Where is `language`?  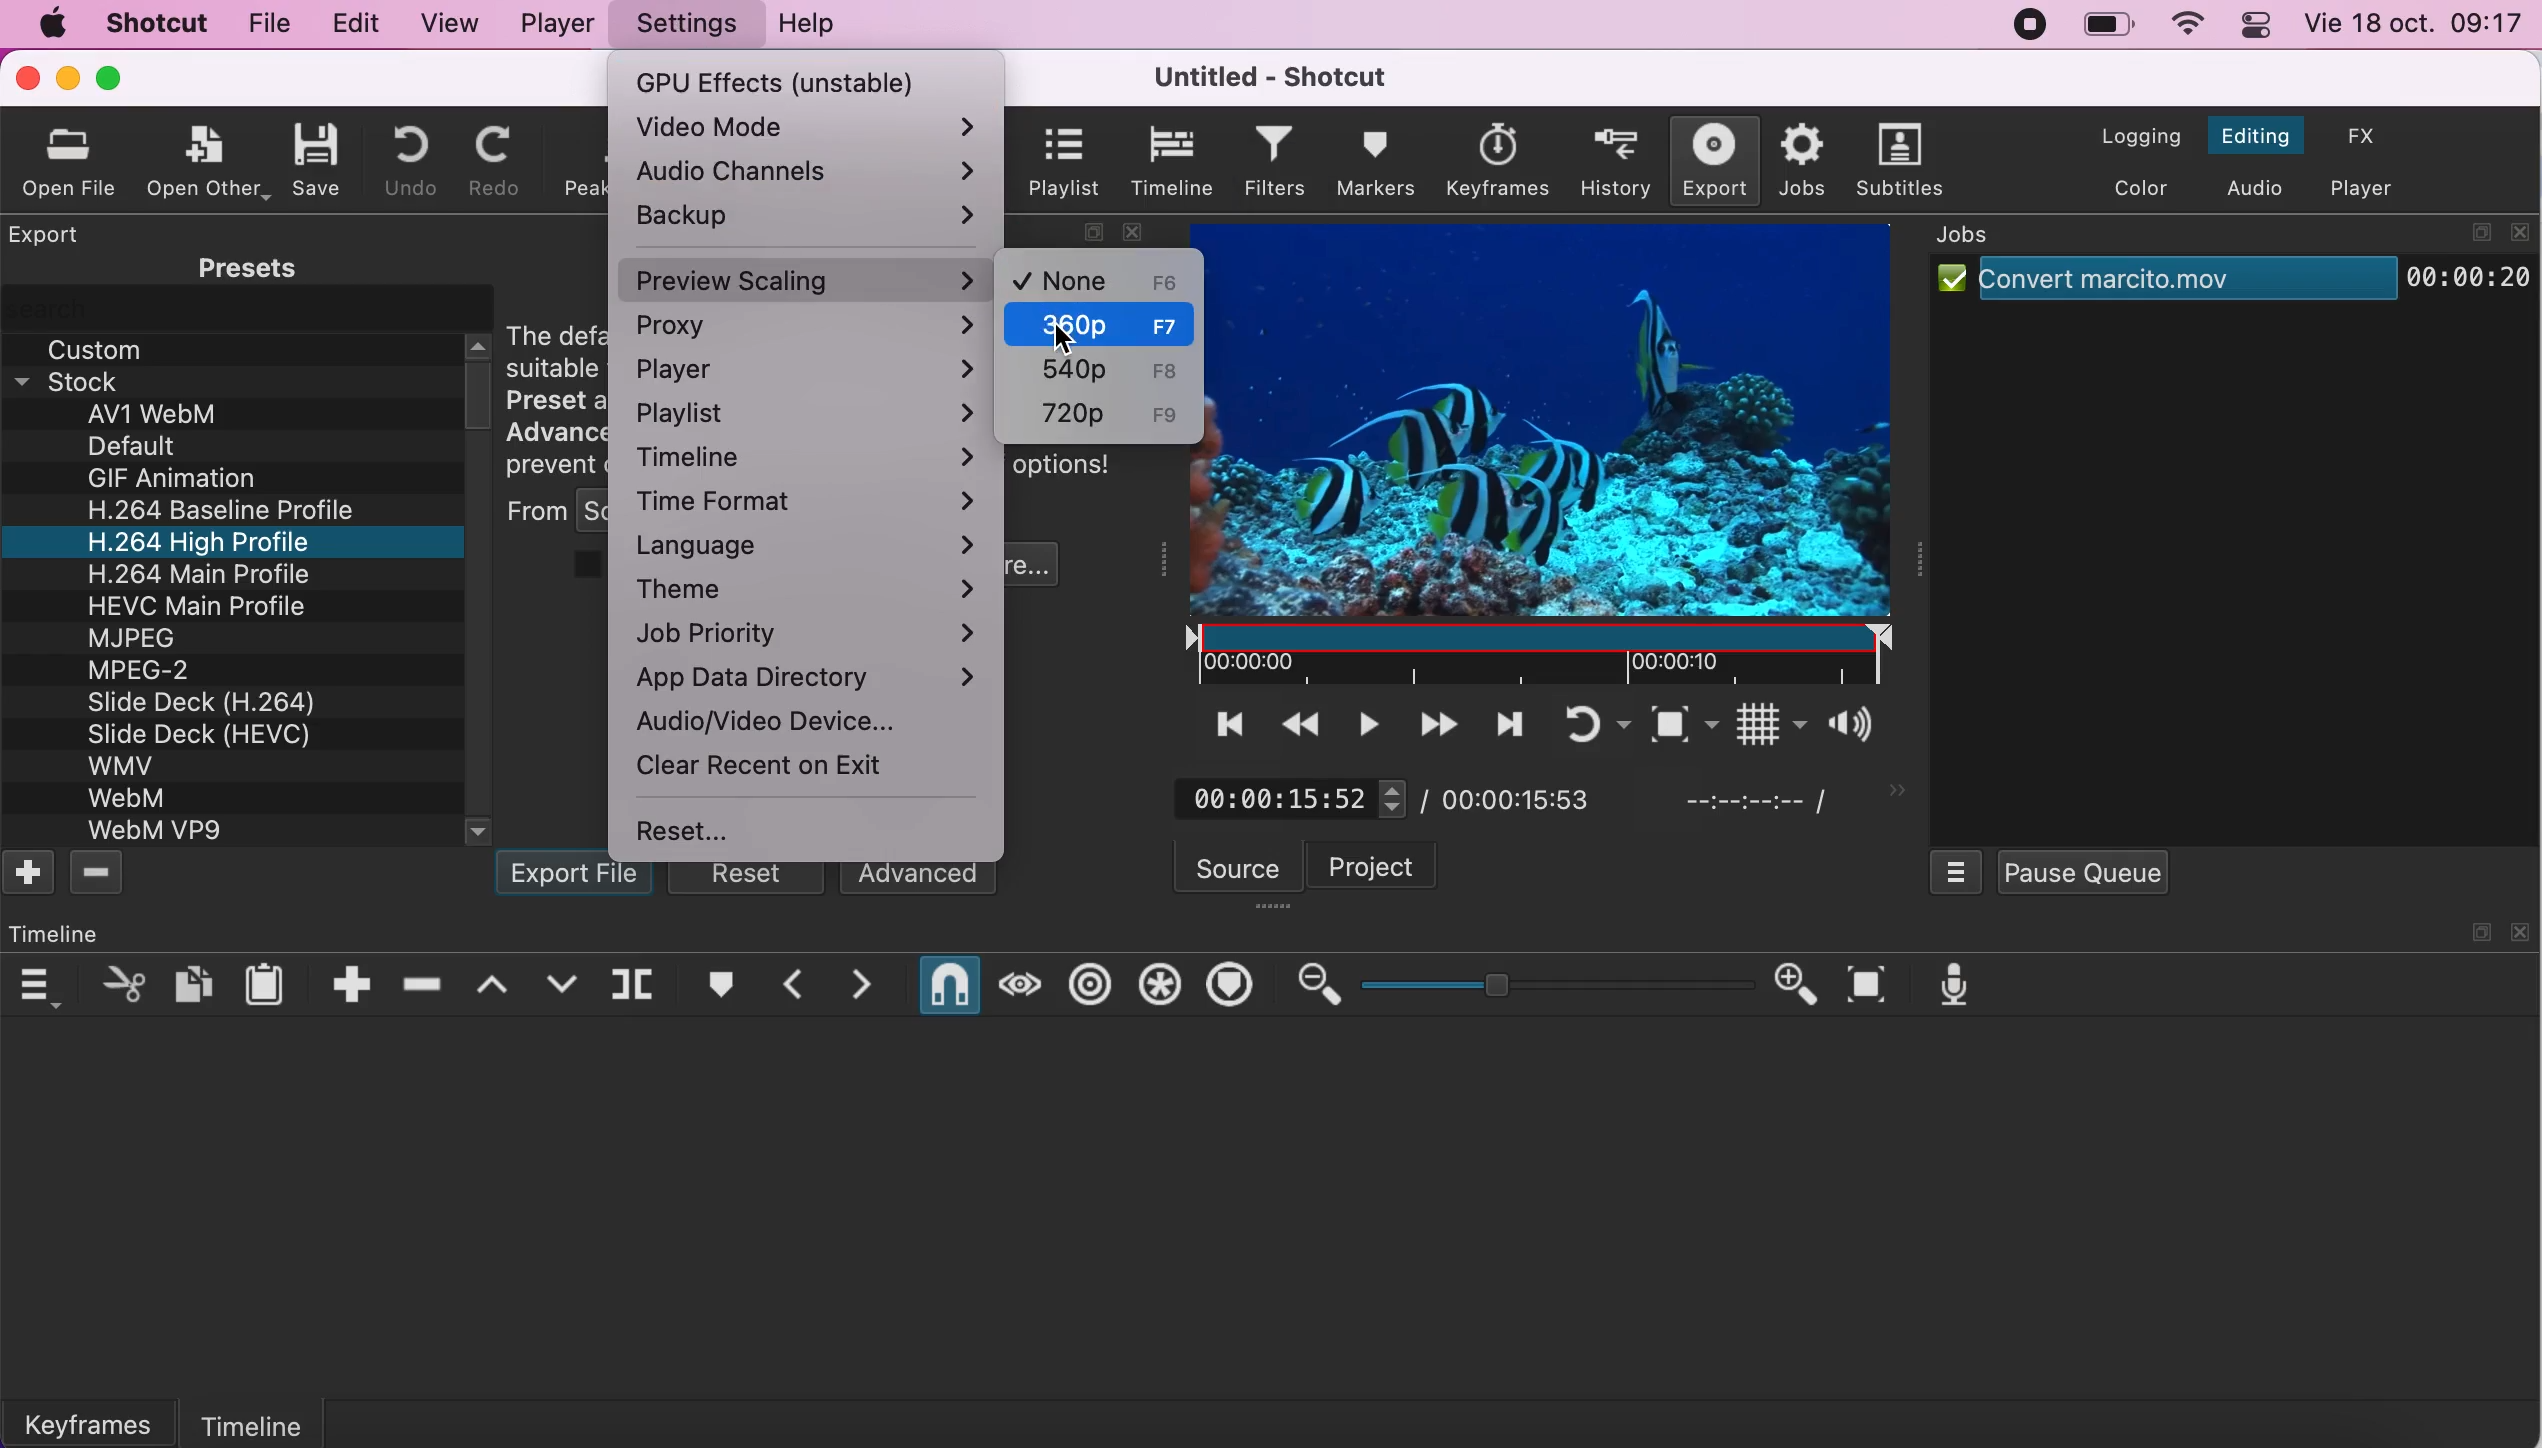
language is located at coordinates (815, 546).